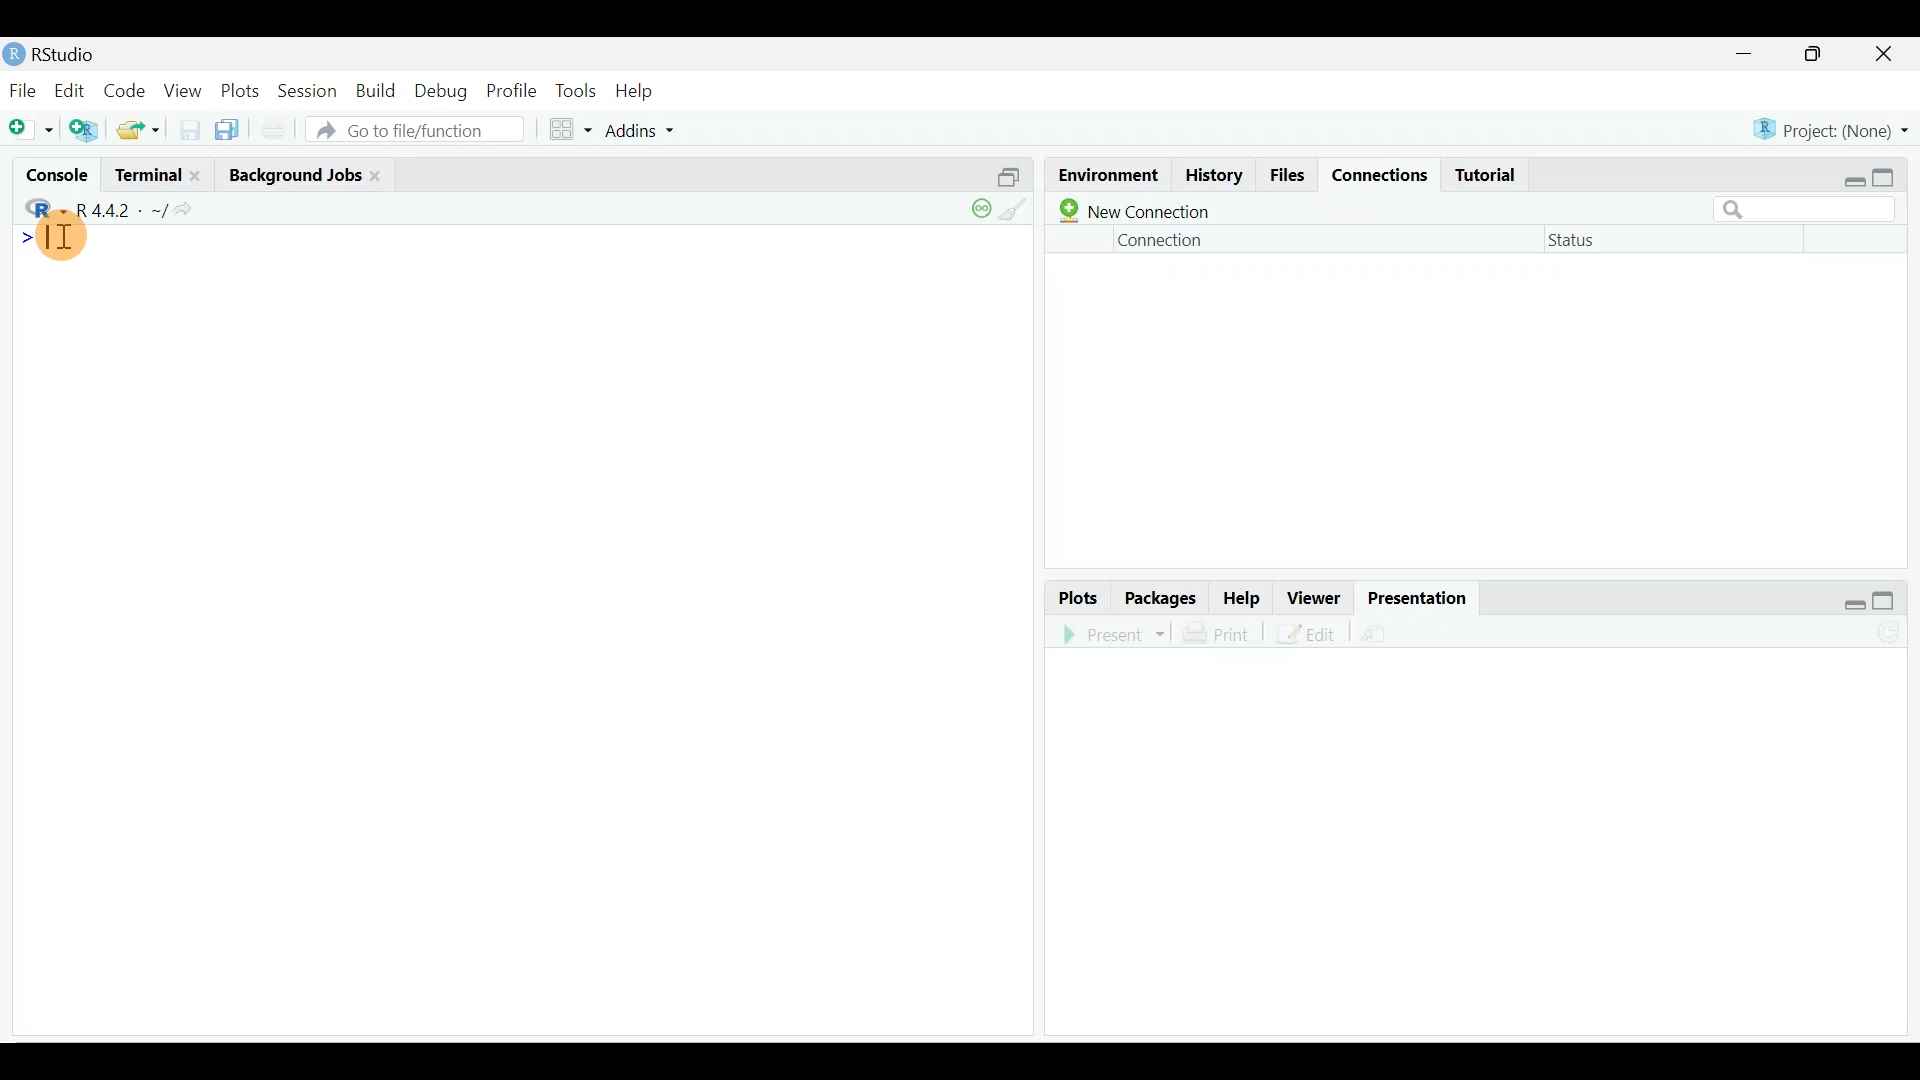 The image size is (1920, 1080). What do you see at coordinates (184, 90) in the screenshot?
I see `View` at bounding box center [184, 90].